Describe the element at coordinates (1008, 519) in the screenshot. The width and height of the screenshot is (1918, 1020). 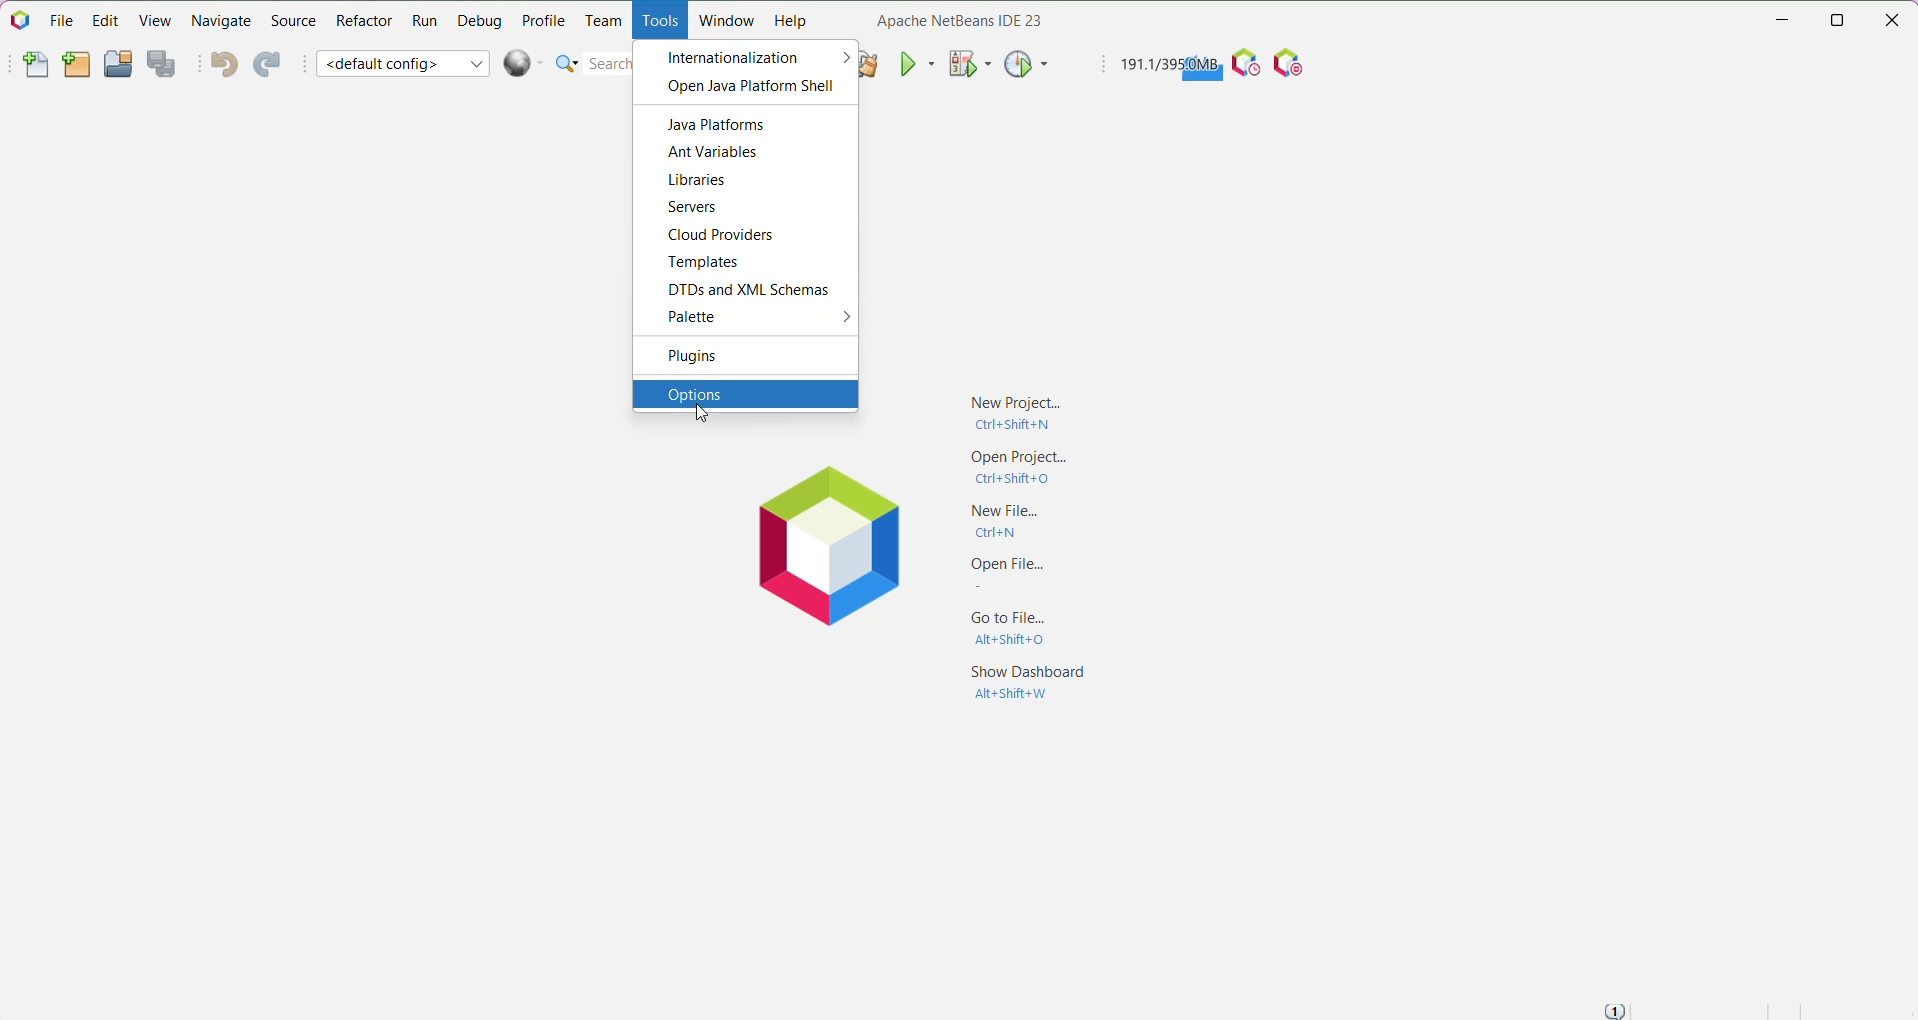
I see `New File` at that location.